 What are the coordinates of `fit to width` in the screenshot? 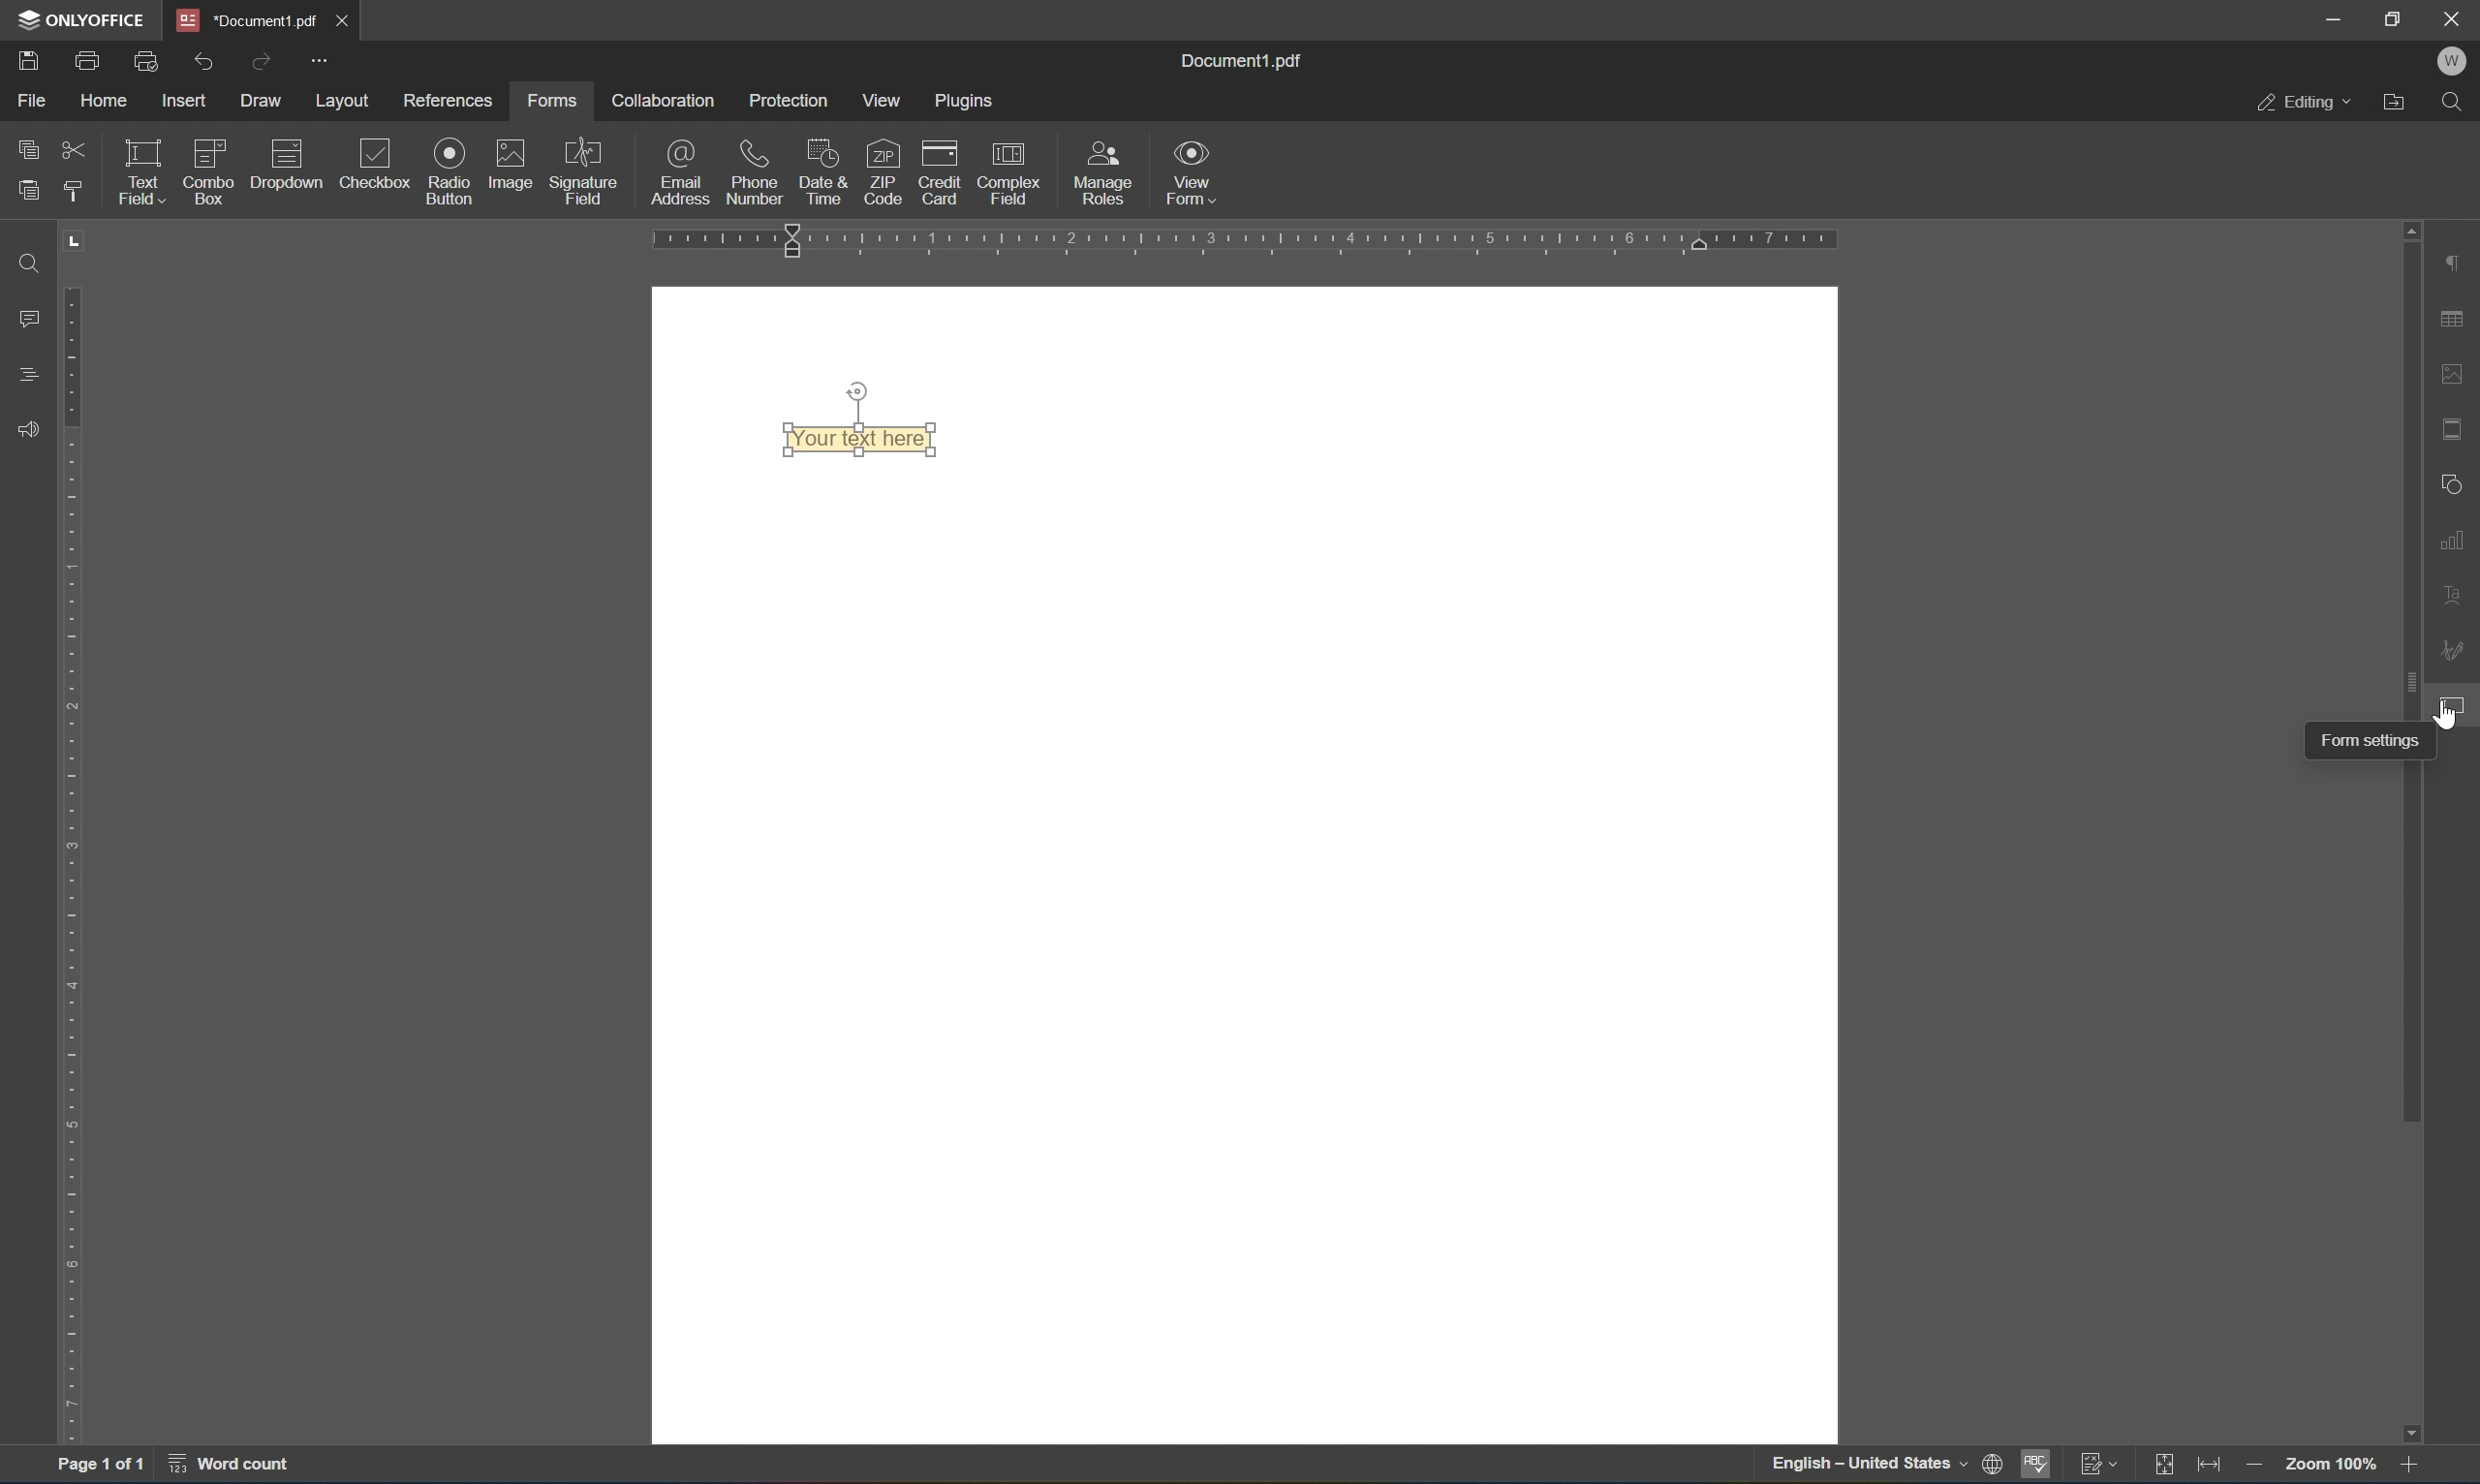 It's located at (2209, 1469).